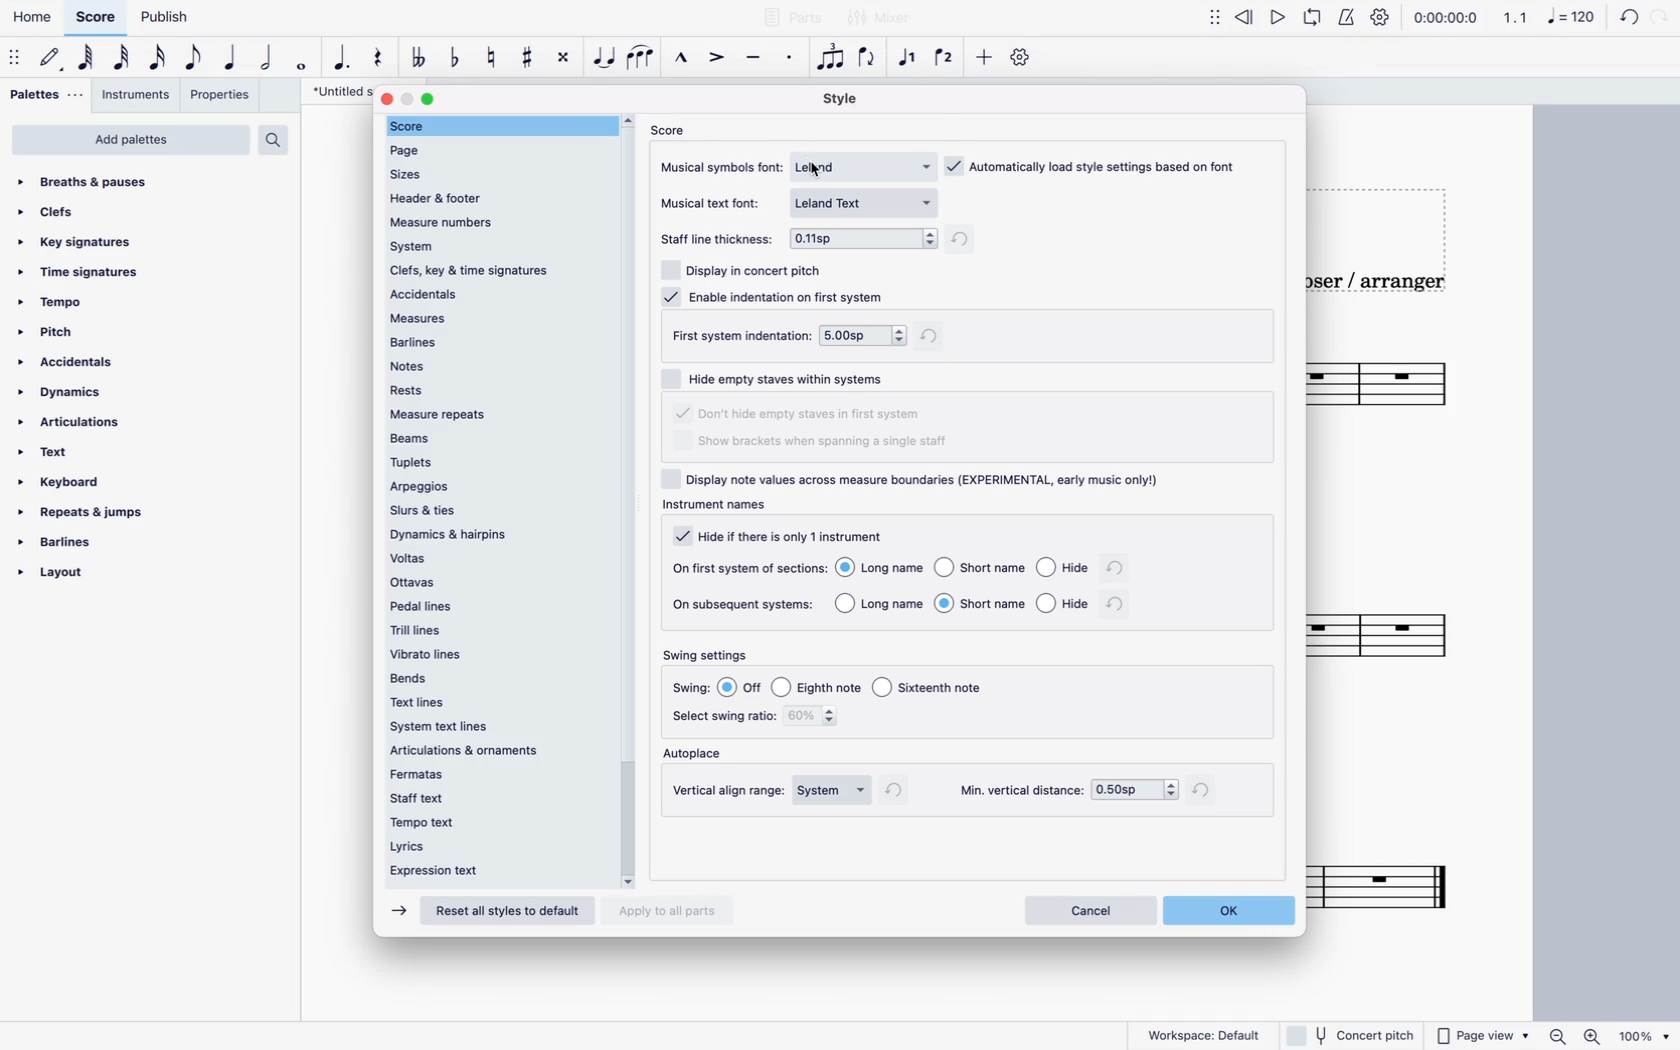 This screenshot has height=1050, width=1680. I want to click on font, so click(866, 166).